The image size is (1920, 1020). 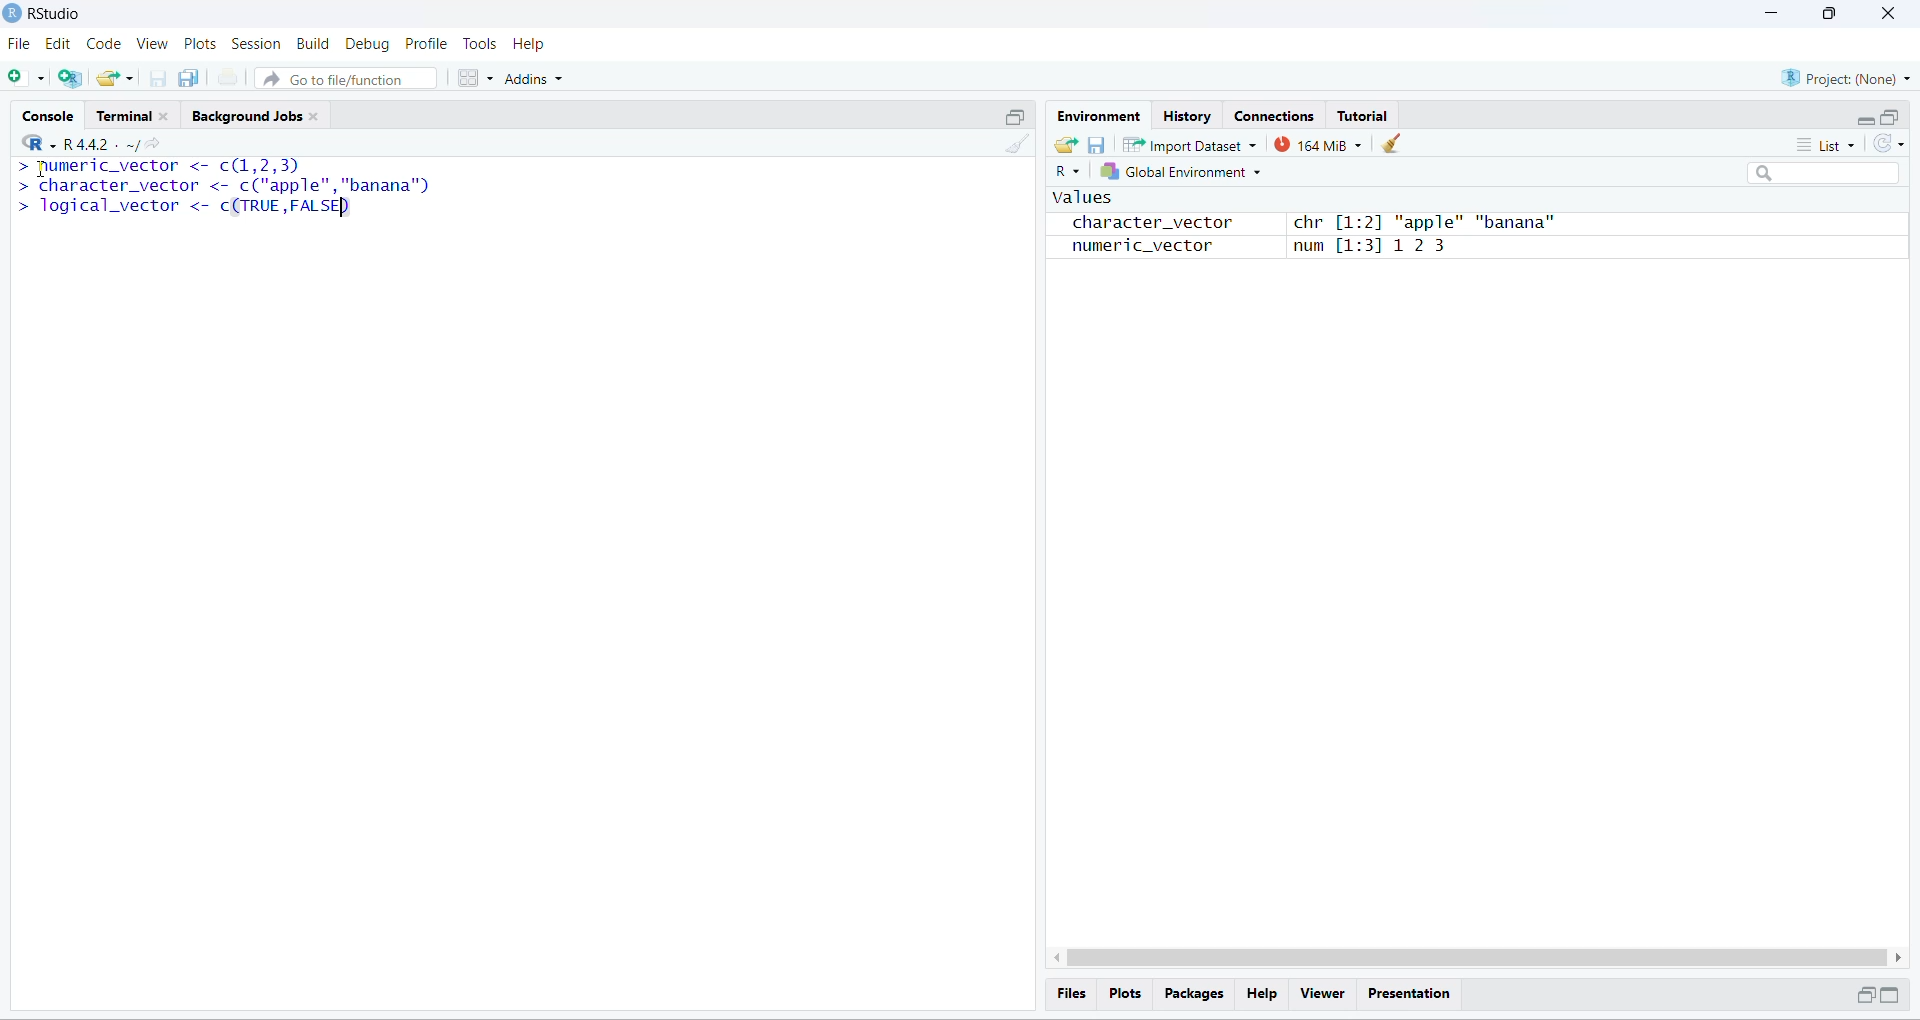 What do you see at coordinates (426, 44) in the screenshot?
I see `Profile` at bounding box center [426, 44].